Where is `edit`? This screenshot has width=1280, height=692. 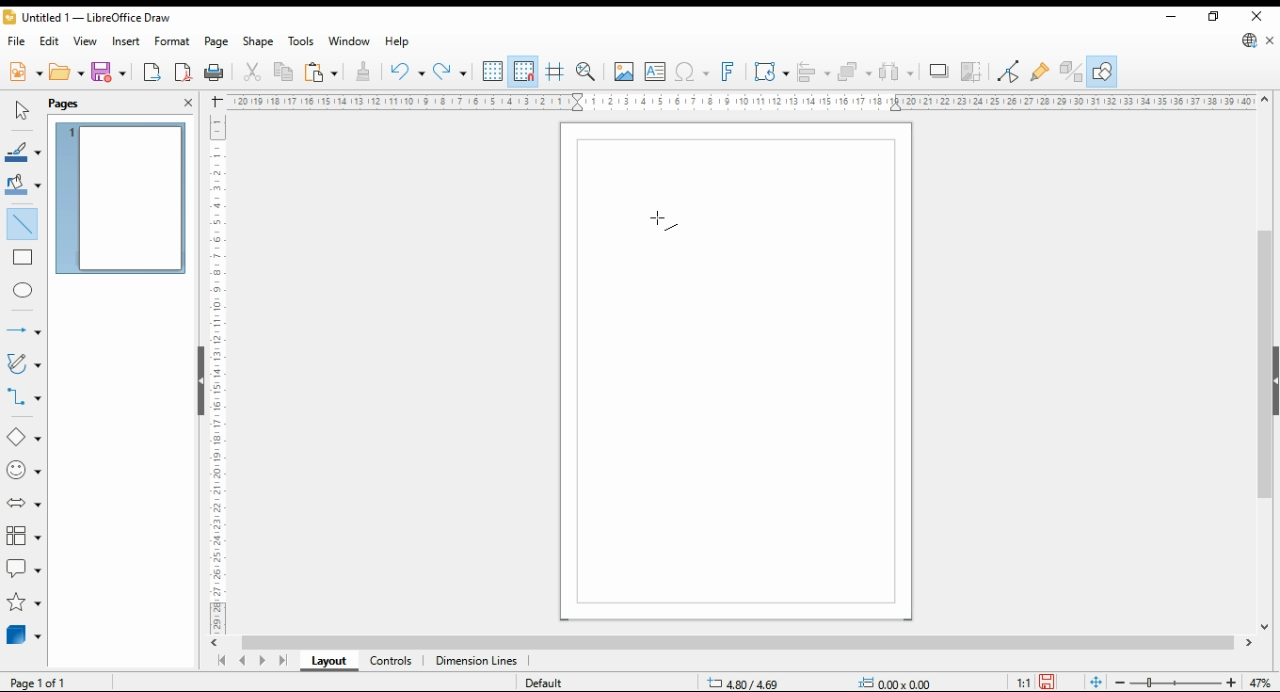 edit is located at coordinates (52, 43).